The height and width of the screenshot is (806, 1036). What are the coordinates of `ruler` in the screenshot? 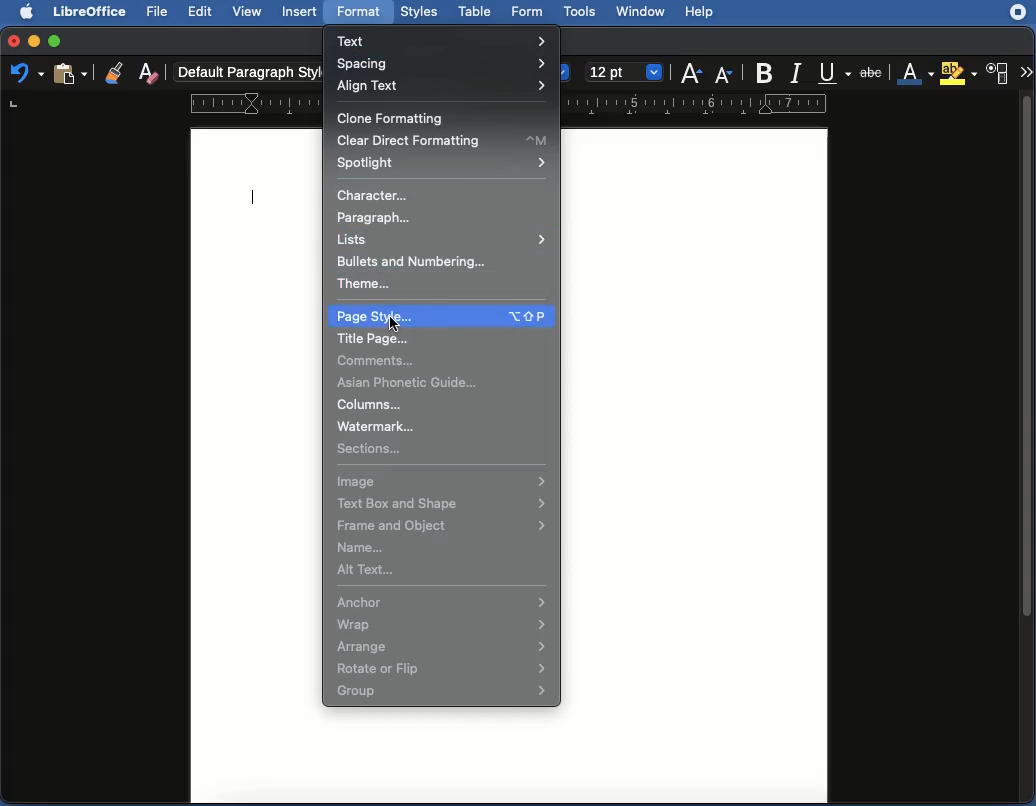 It's located at (255, 102).